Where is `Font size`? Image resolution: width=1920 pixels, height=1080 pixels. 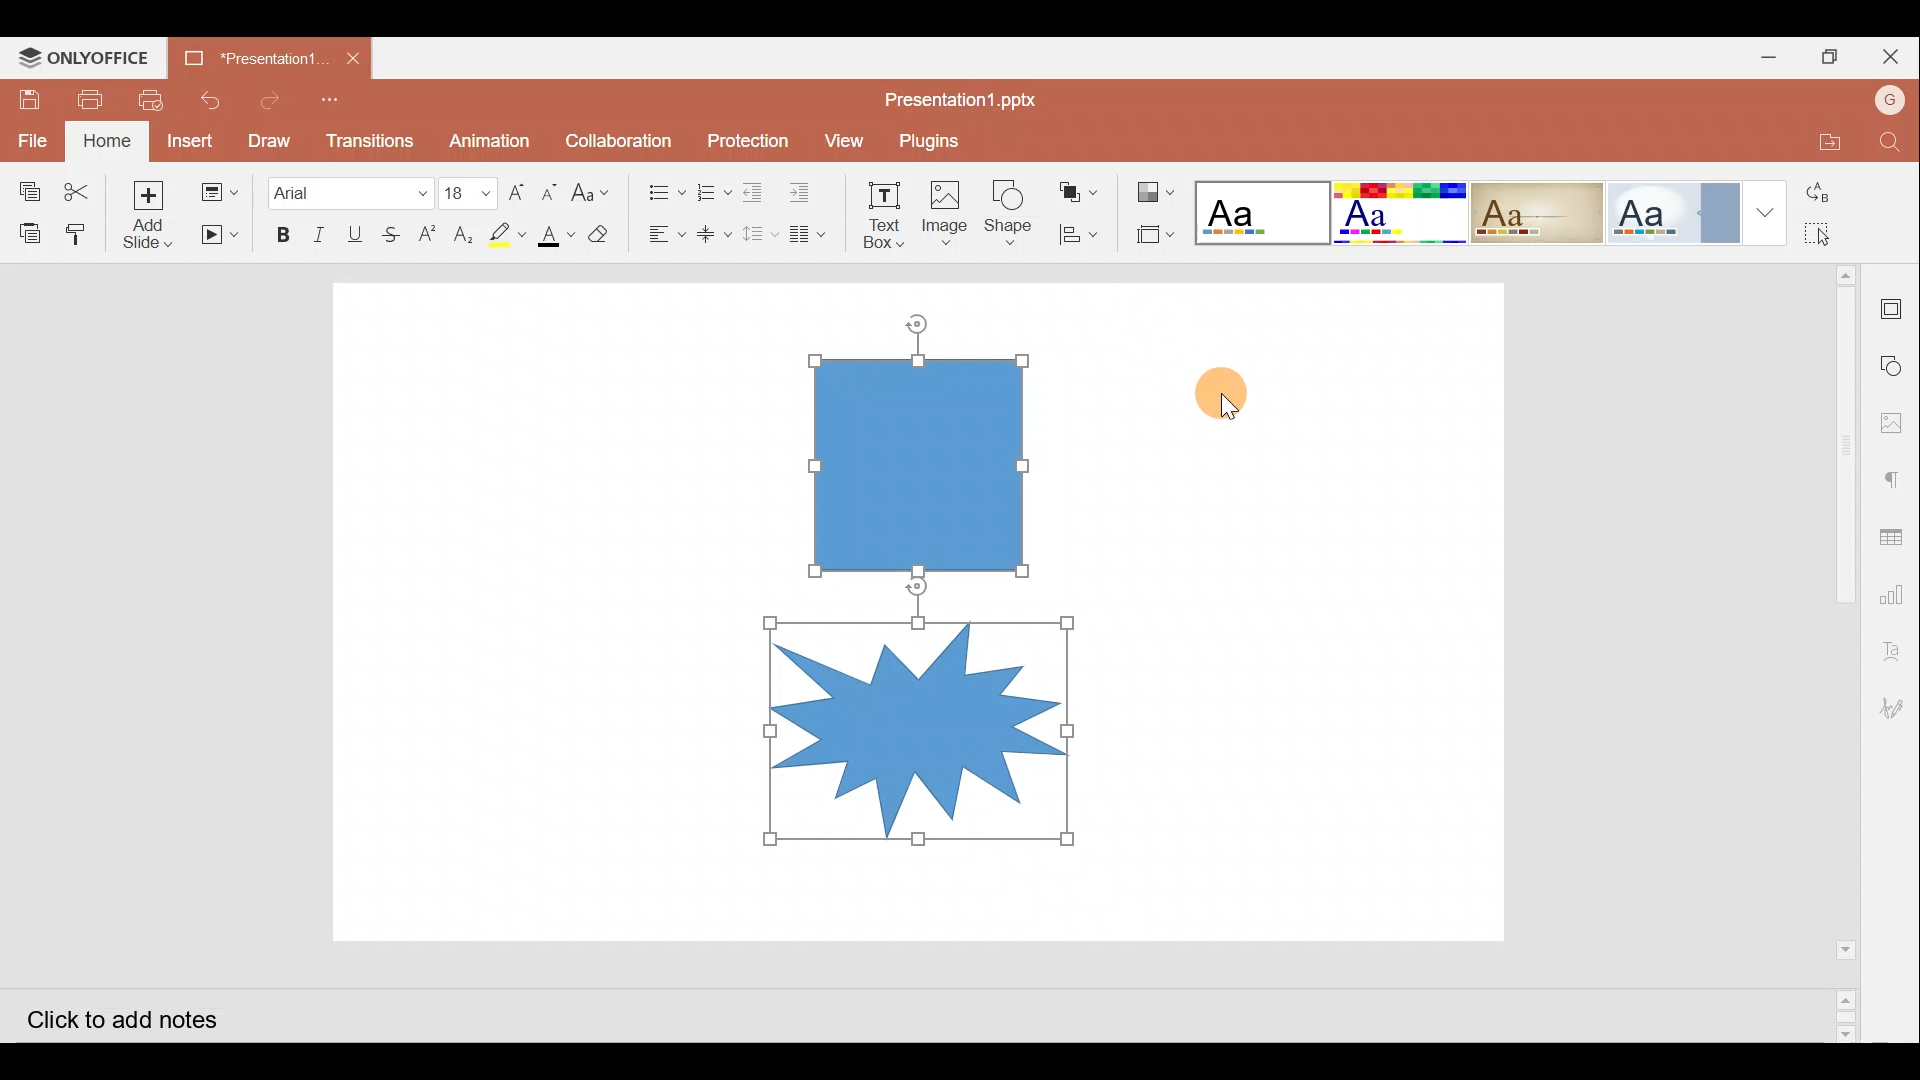 Font size is located at coordinates (462, 185).